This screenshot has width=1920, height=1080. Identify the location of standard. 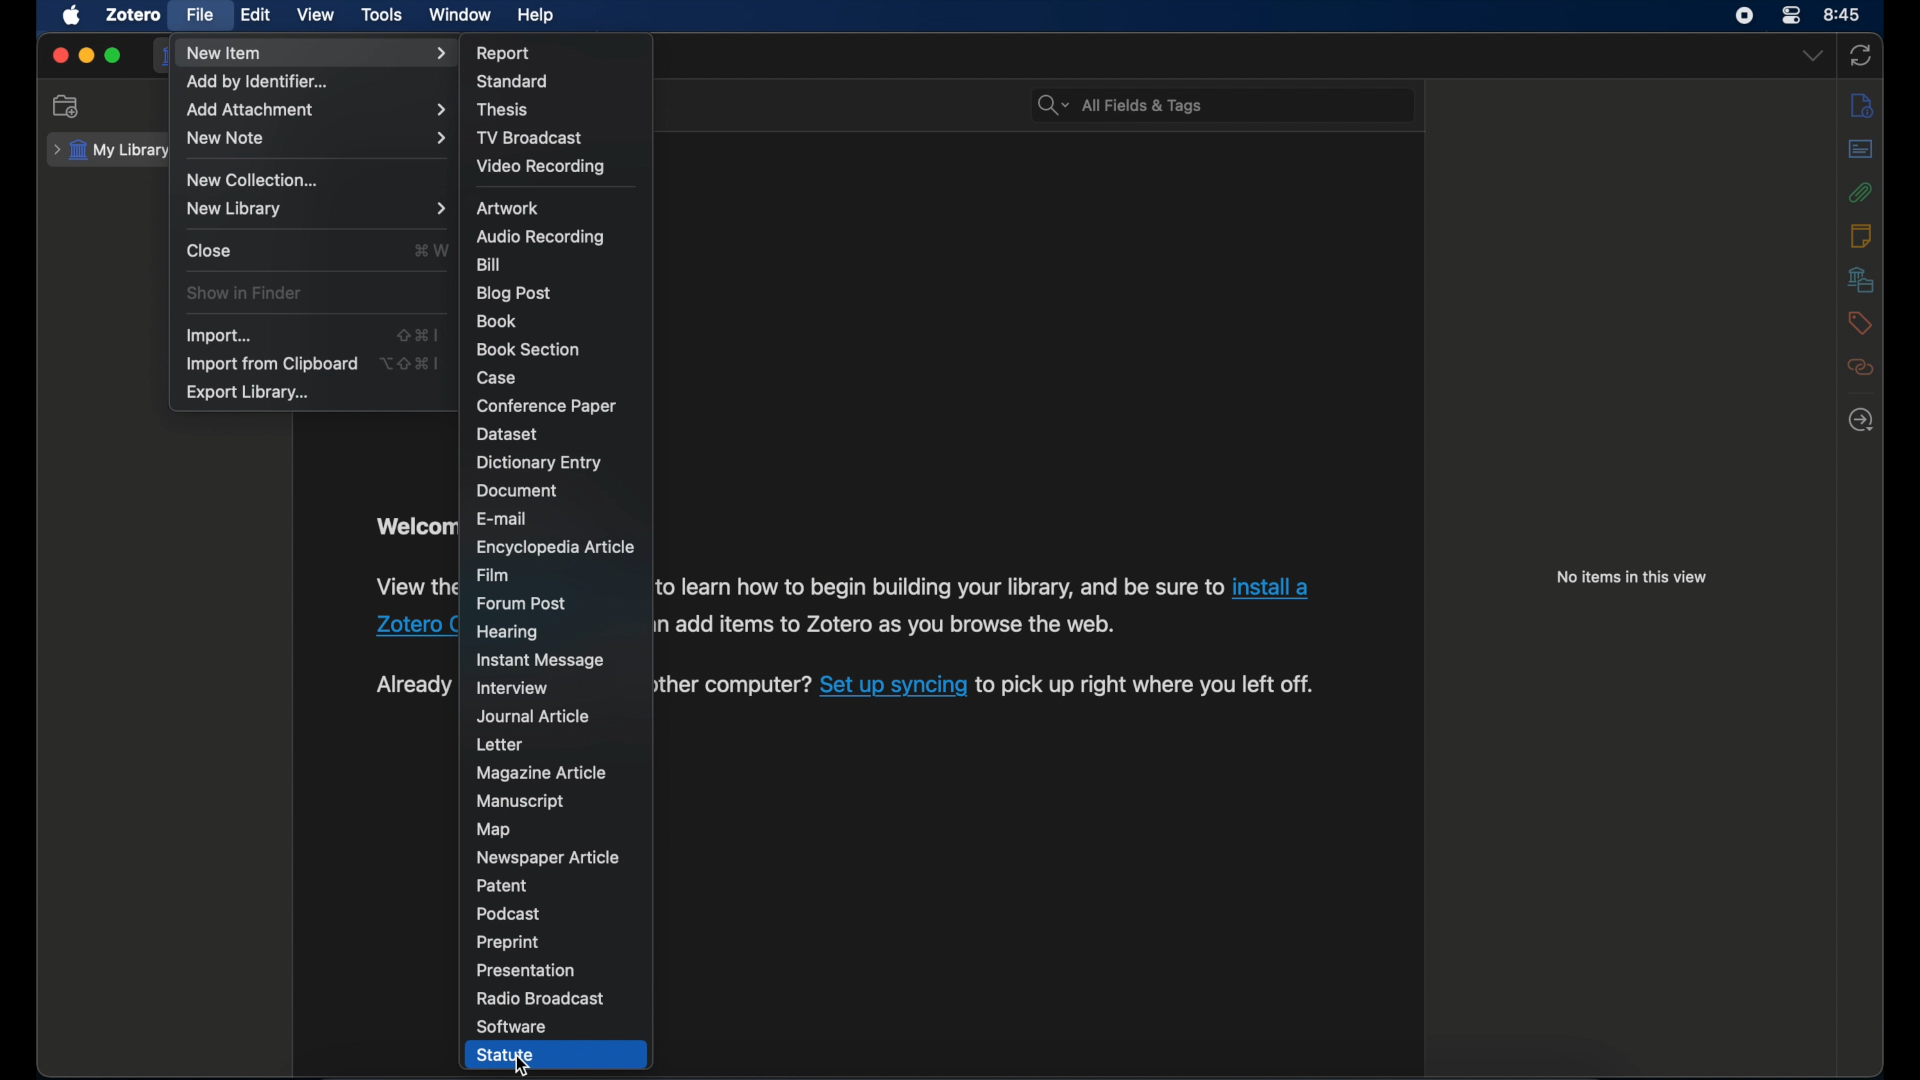
(517, 81).